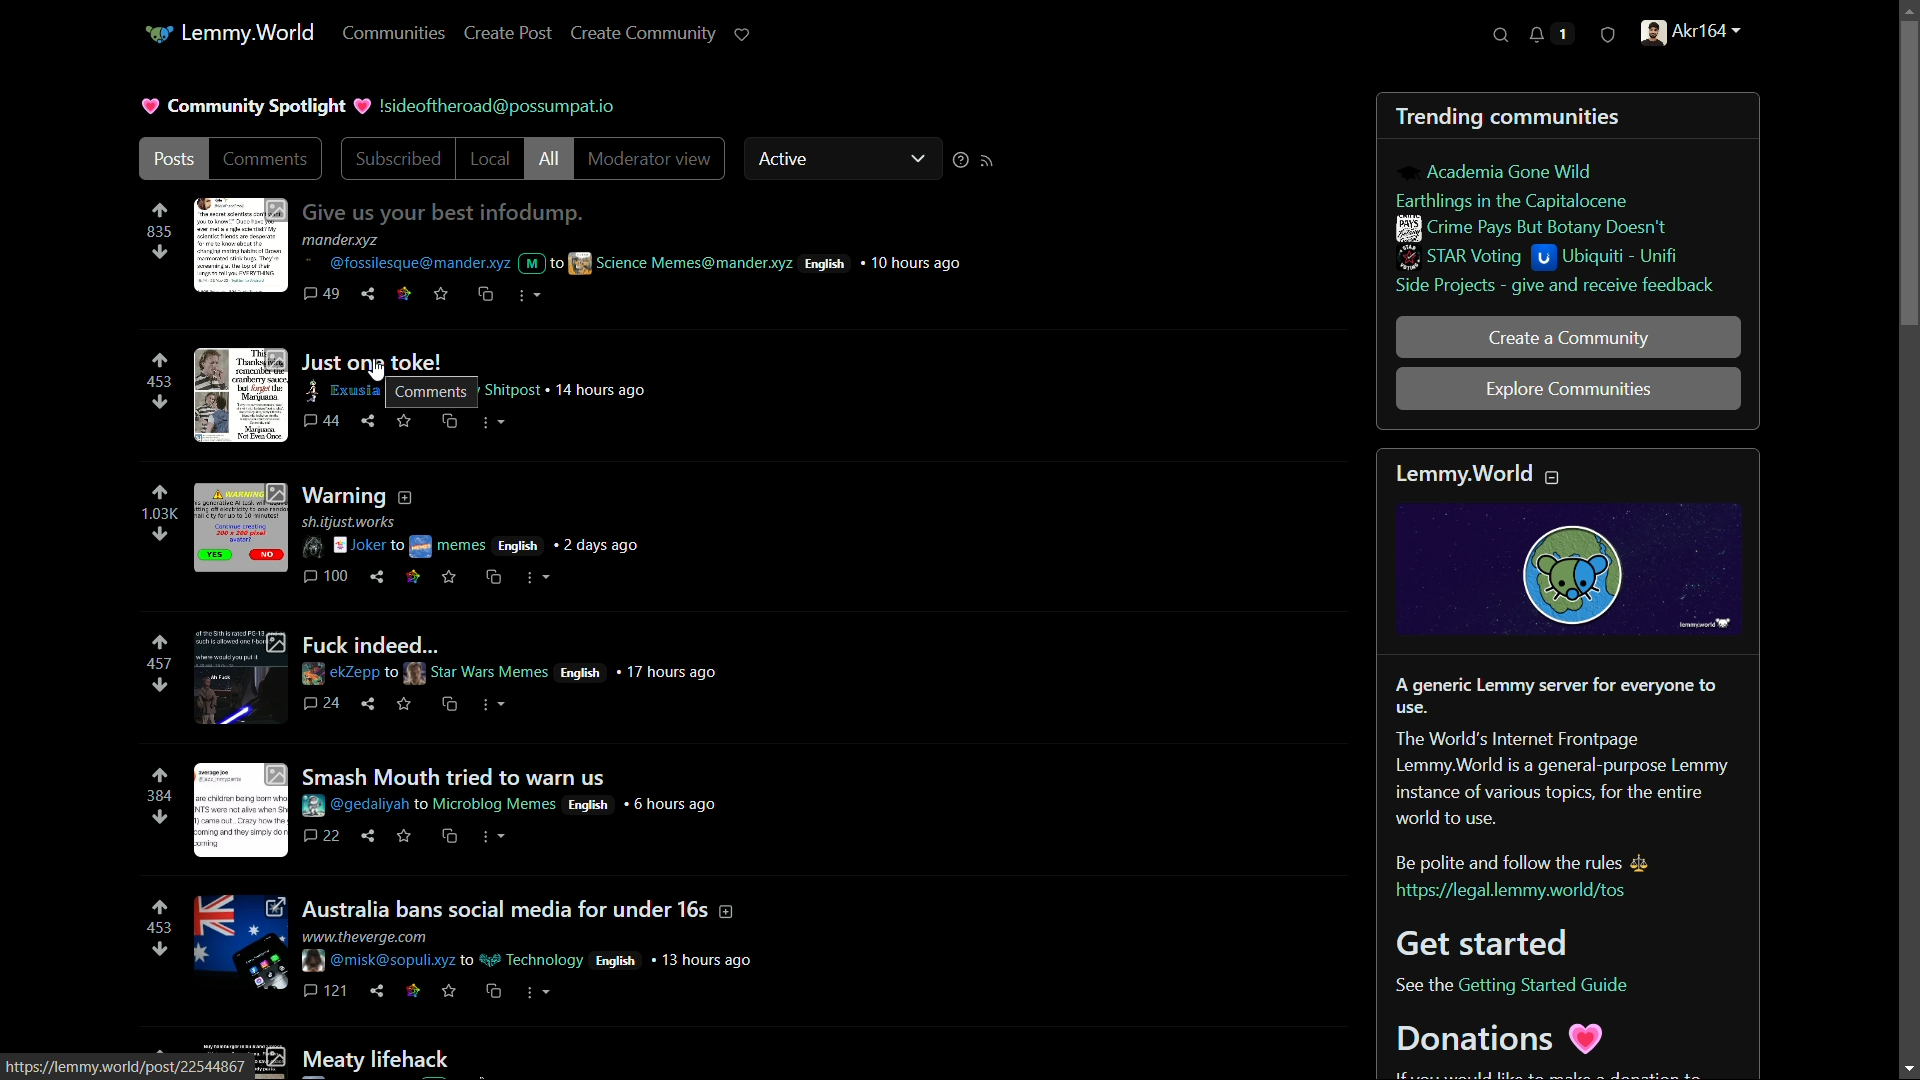  I want to click on more actions, so click(539, 578).